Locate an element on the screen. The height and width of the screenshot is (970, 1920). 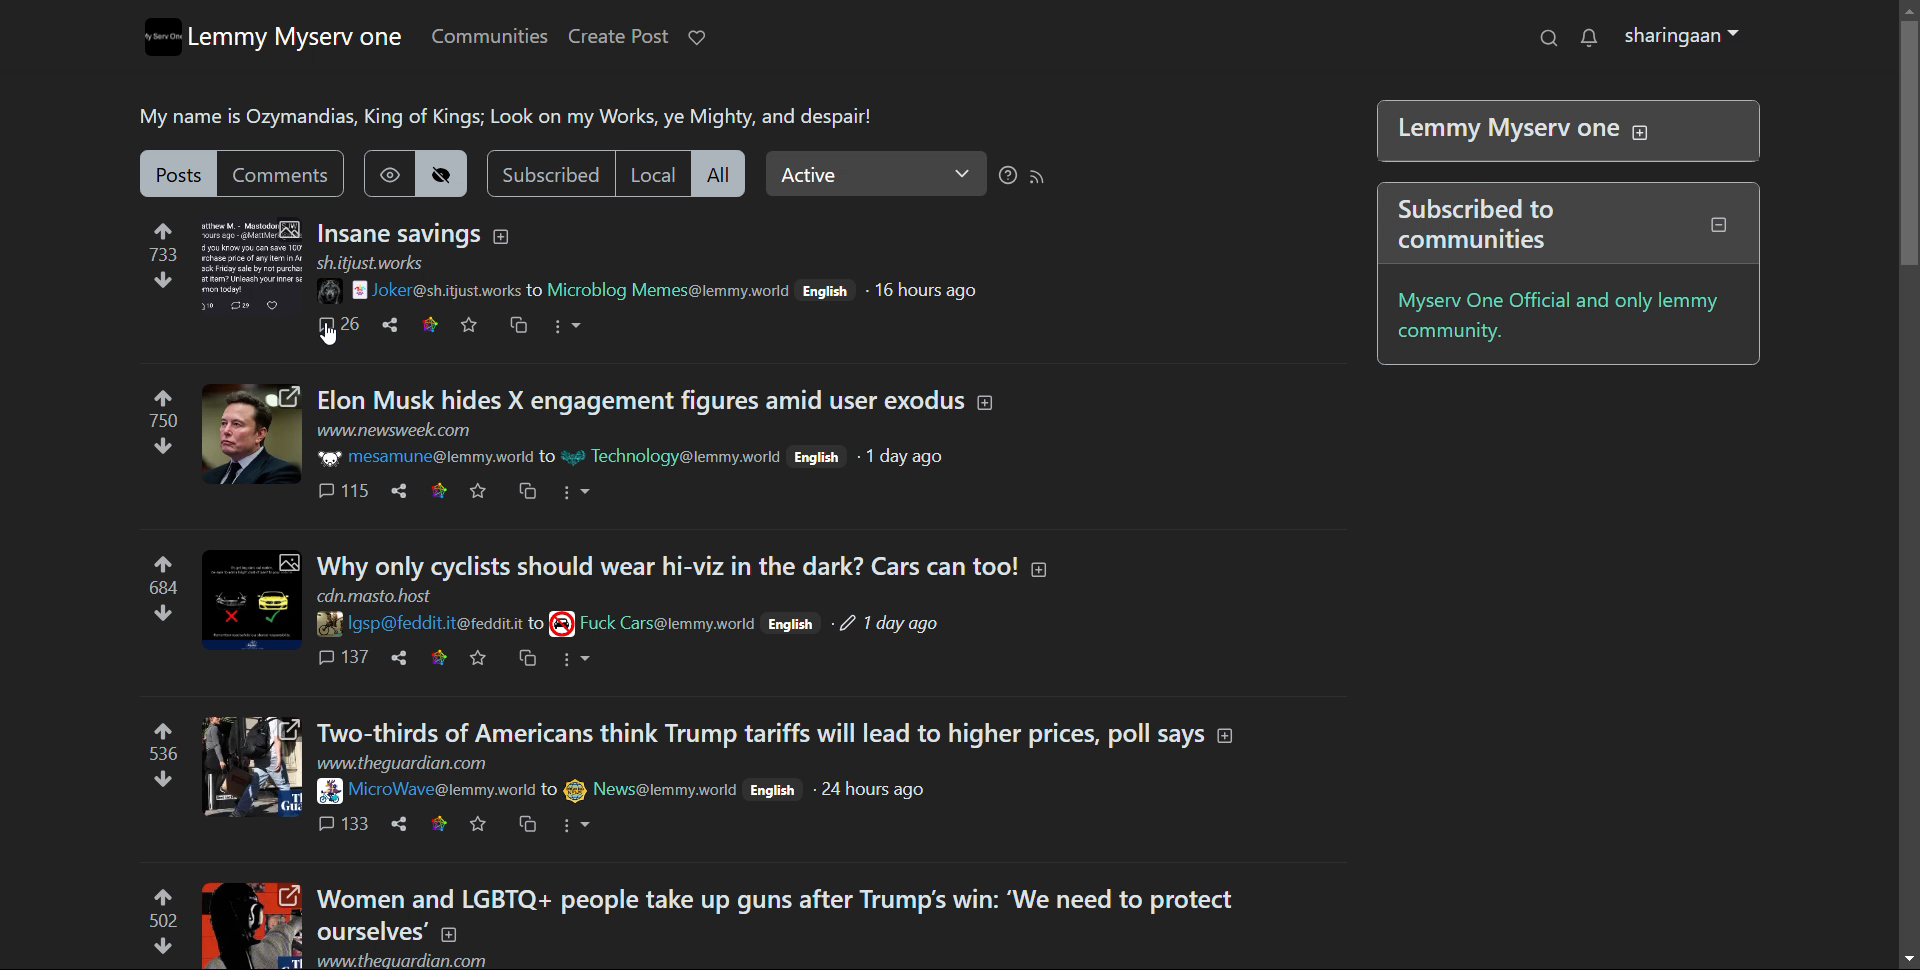
url is located at coordinates (370, 263).